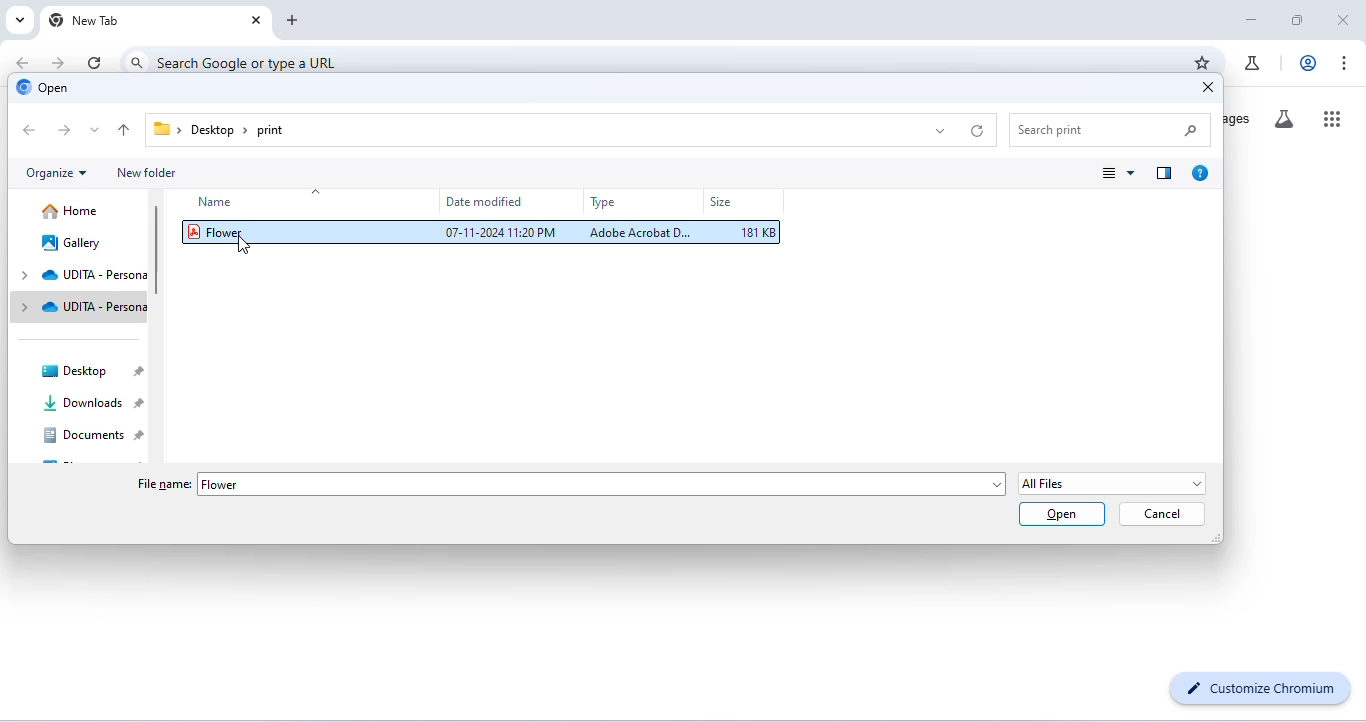 Image resolution: width=1366 pixels, height=722 pixels. What do you see at coordinates (244, 245) in the screenshot?
I see `cursor` at bounding box center [244, 245].